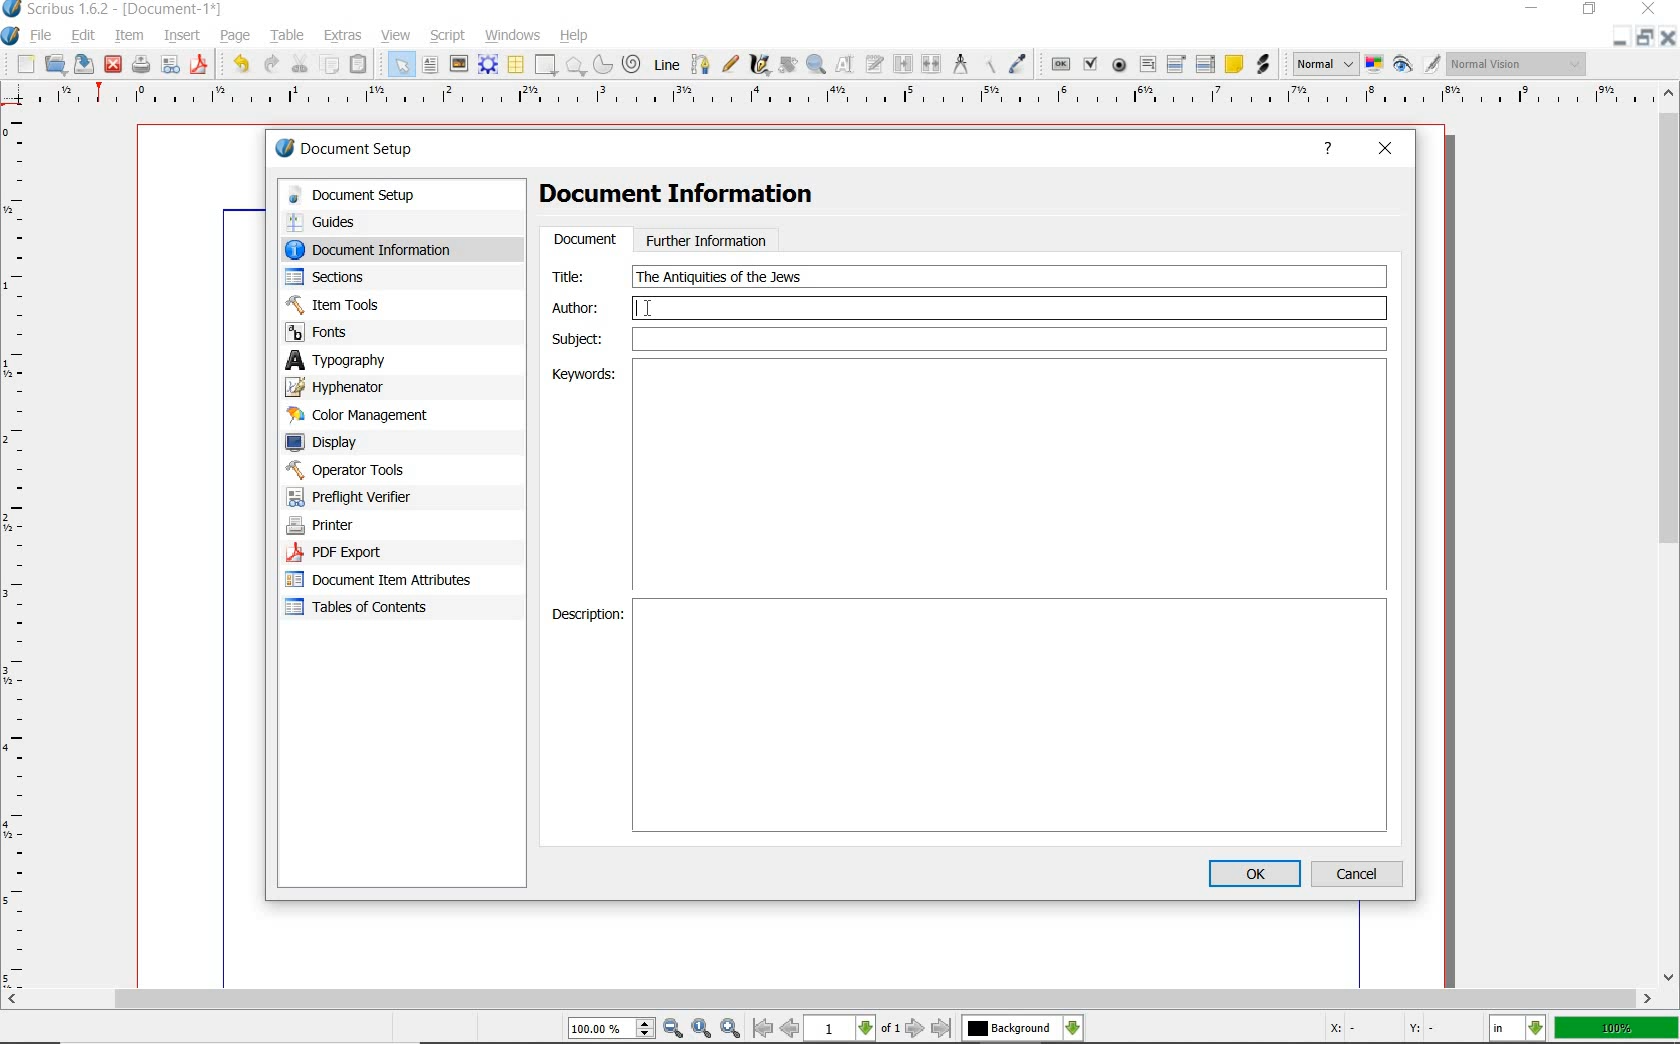 Image resolution: width=1680 pixels, height=1044 pixels. What do you see at coordinates (344, 36) in the screenshot?
I see `extras` at bounding box center [344, 36].